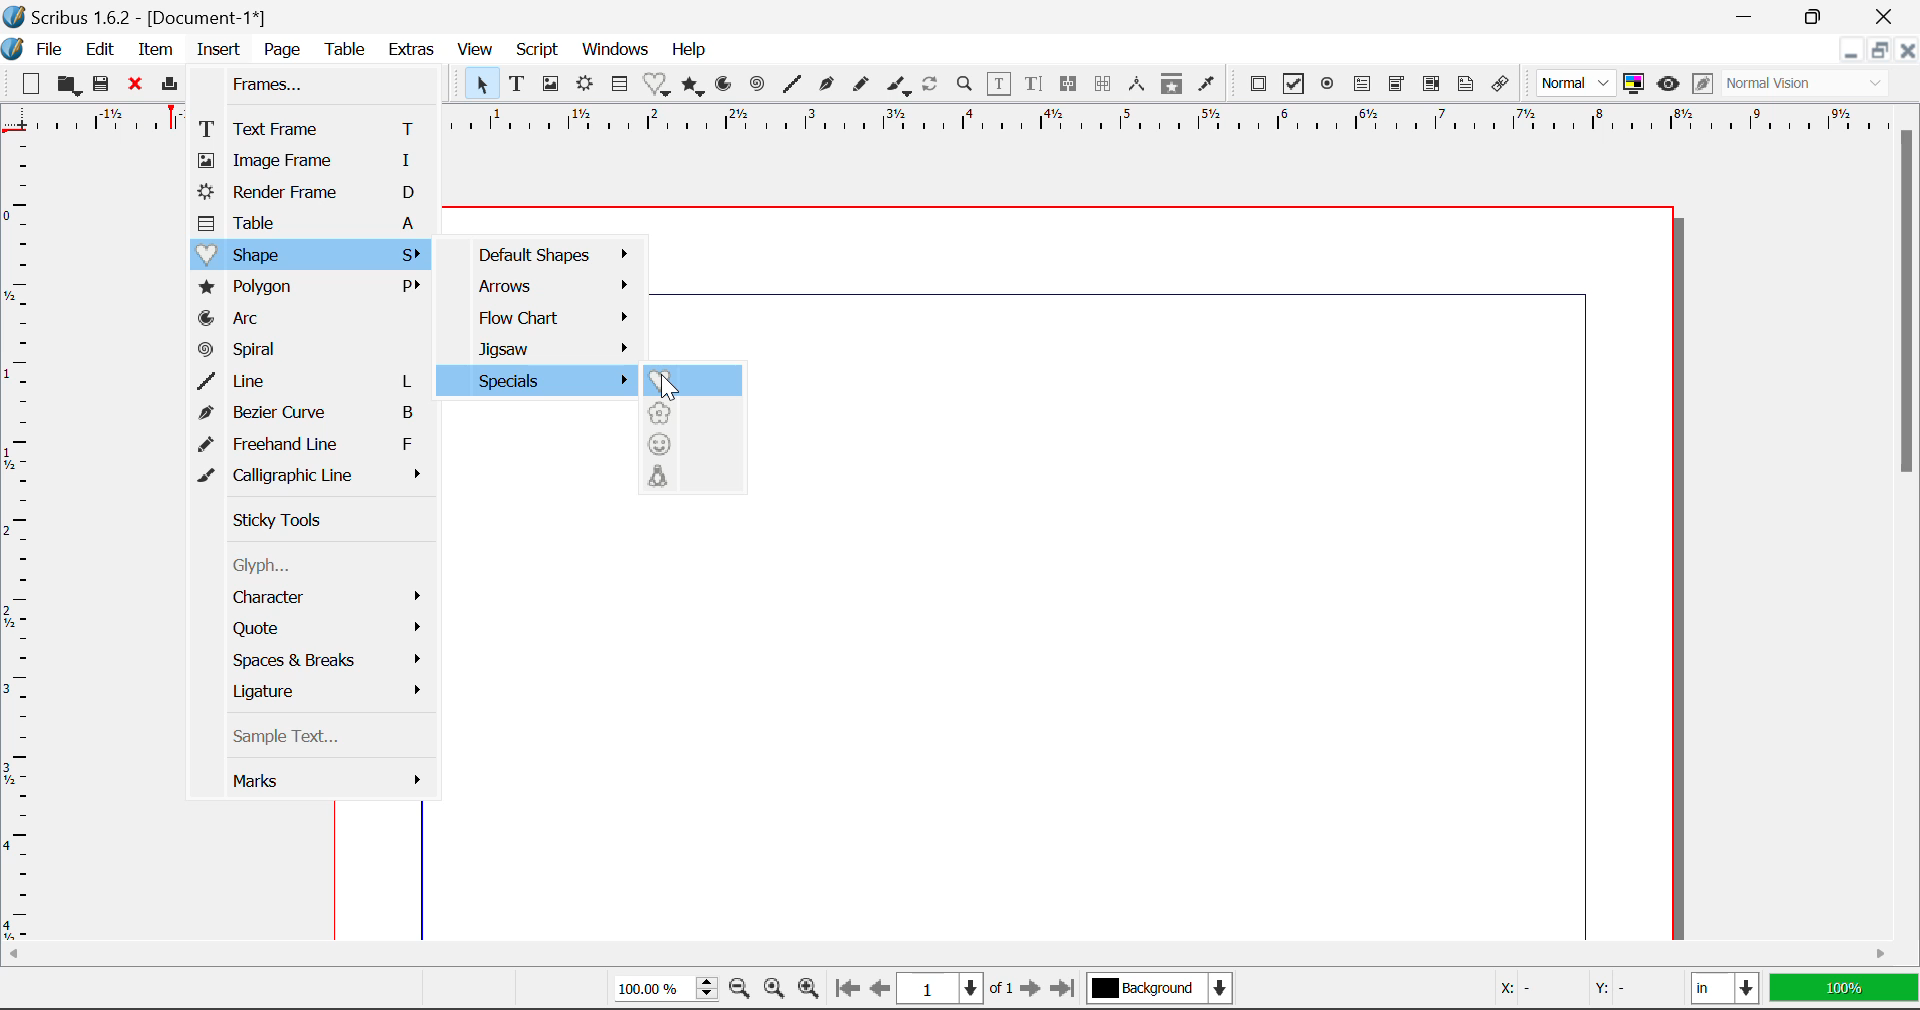 Image resolution: width=1920 pixels, height=1010 pixels. Describe the element at coordinates (311, 224) in the screenshot. I see `Table` at that location.